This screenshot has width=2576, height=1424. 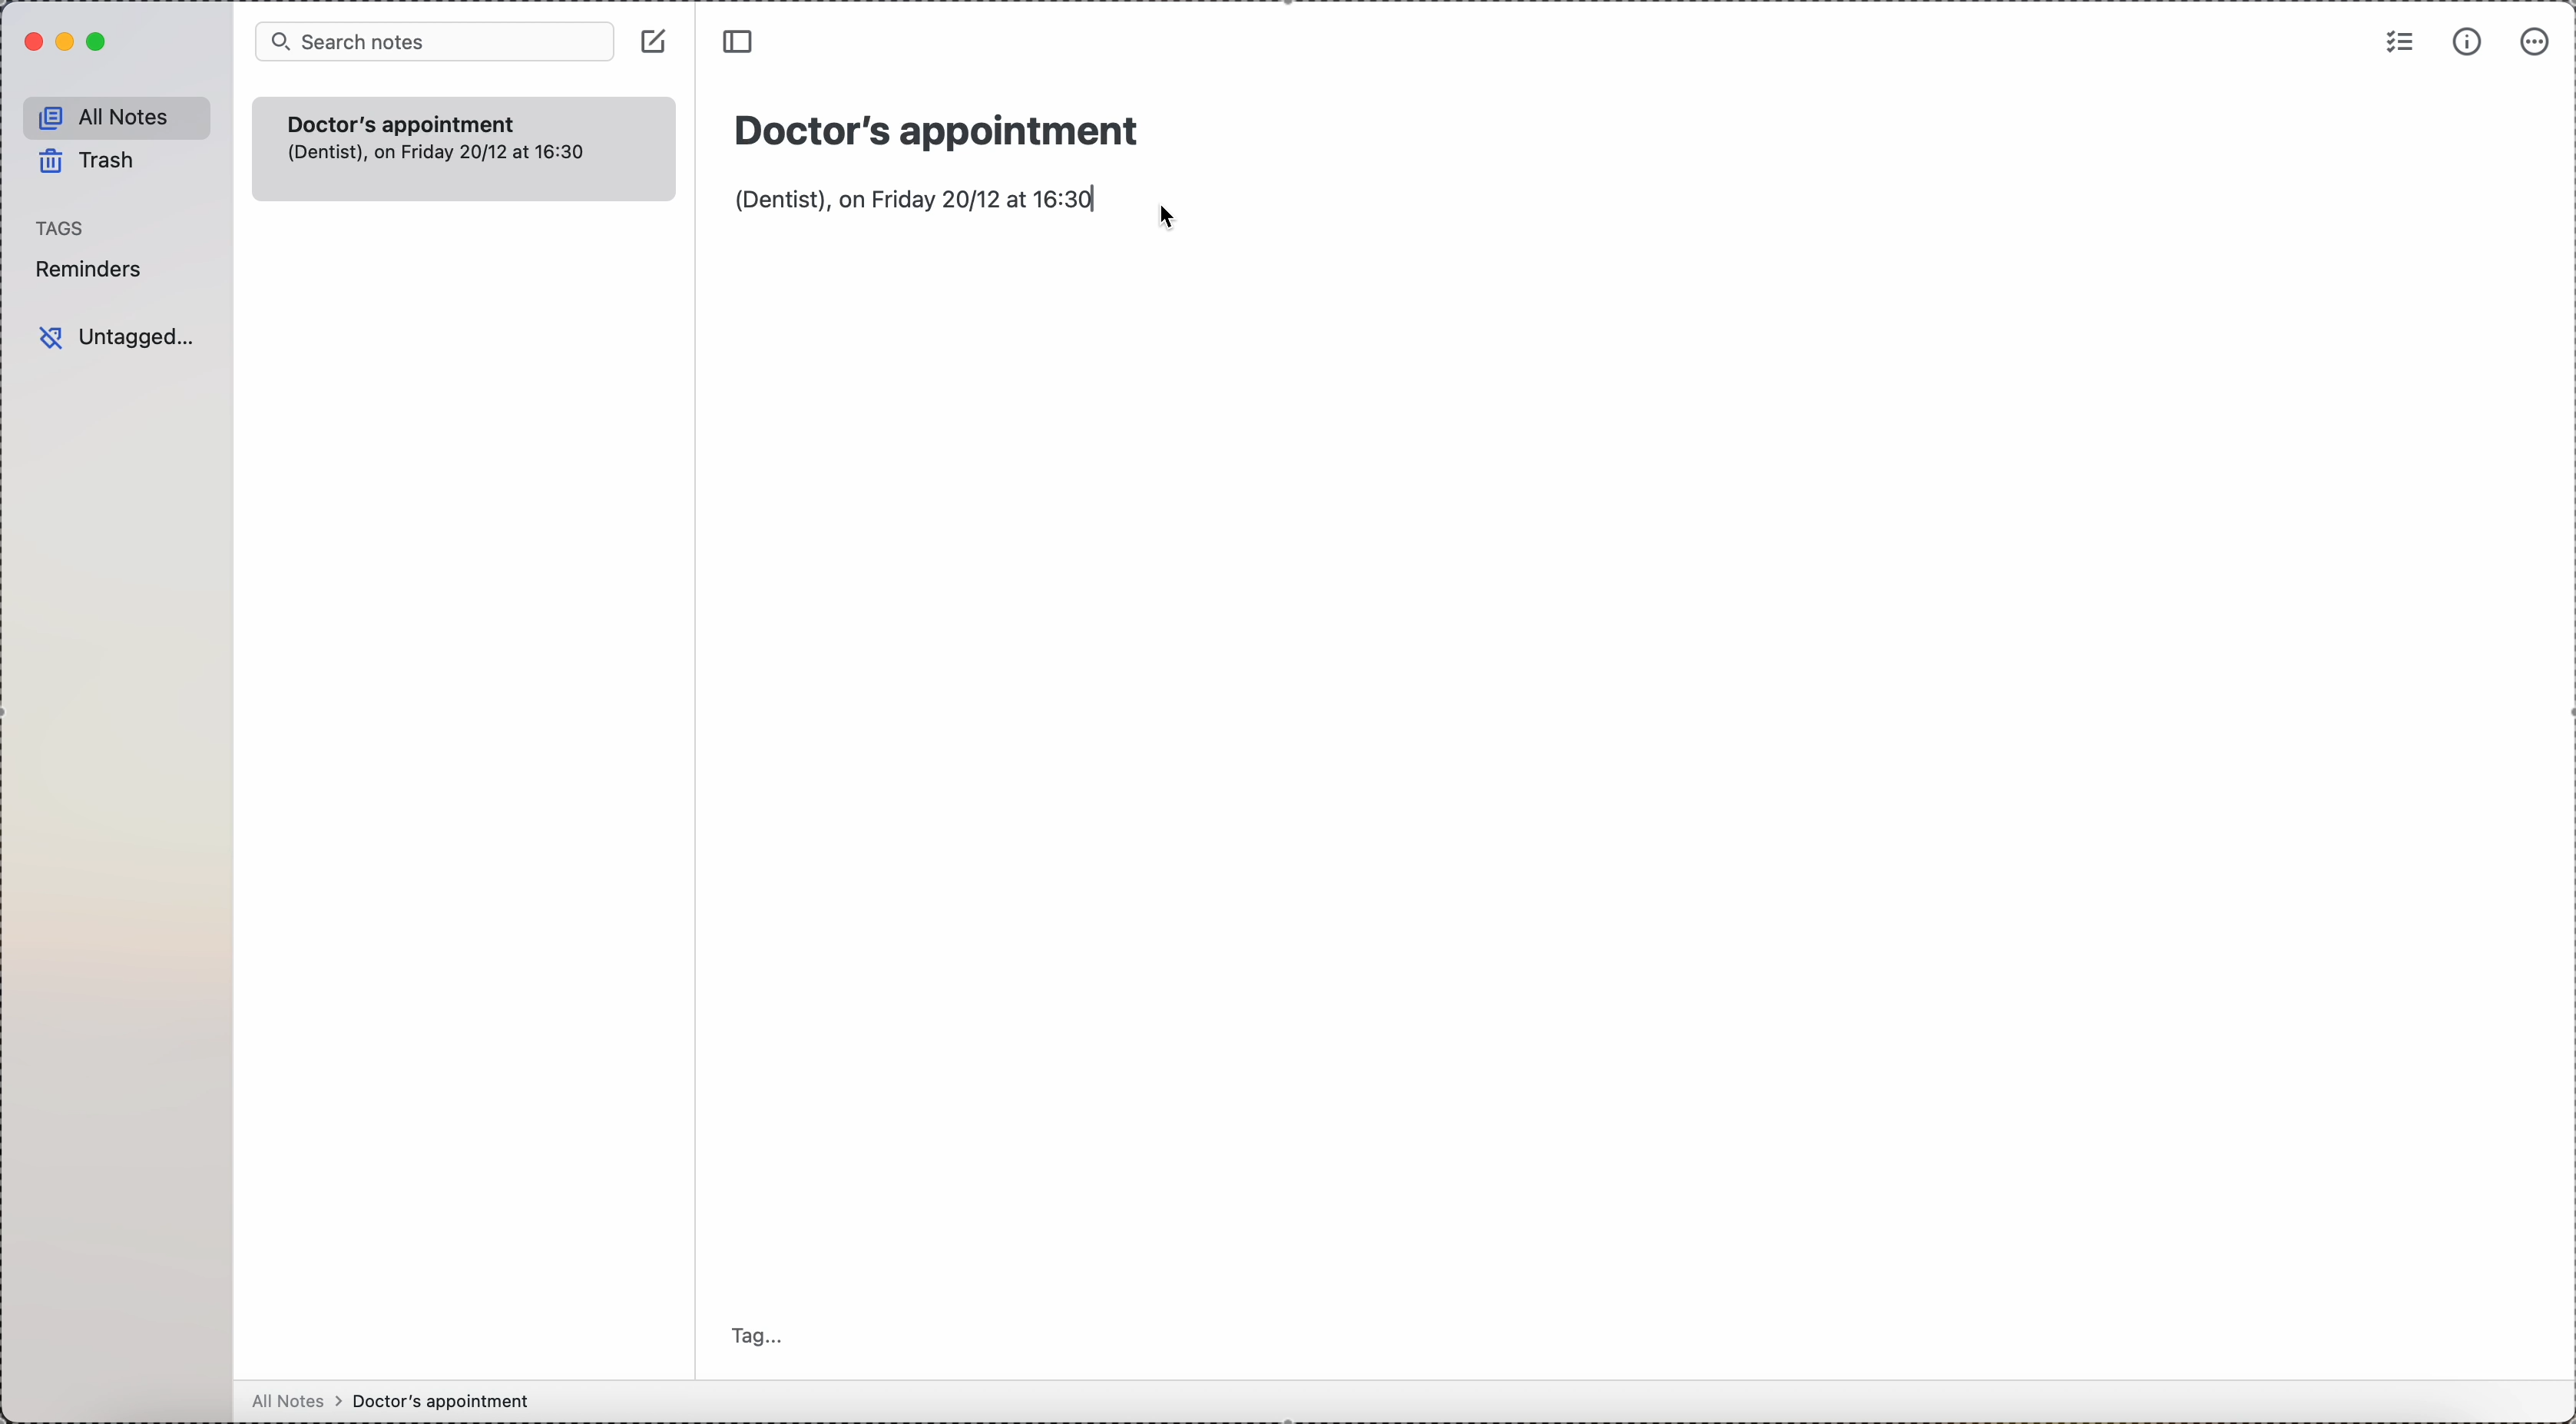 I want to click on body text: dentist on friday 20/12 at 16:30, so click(x=913, y=198).